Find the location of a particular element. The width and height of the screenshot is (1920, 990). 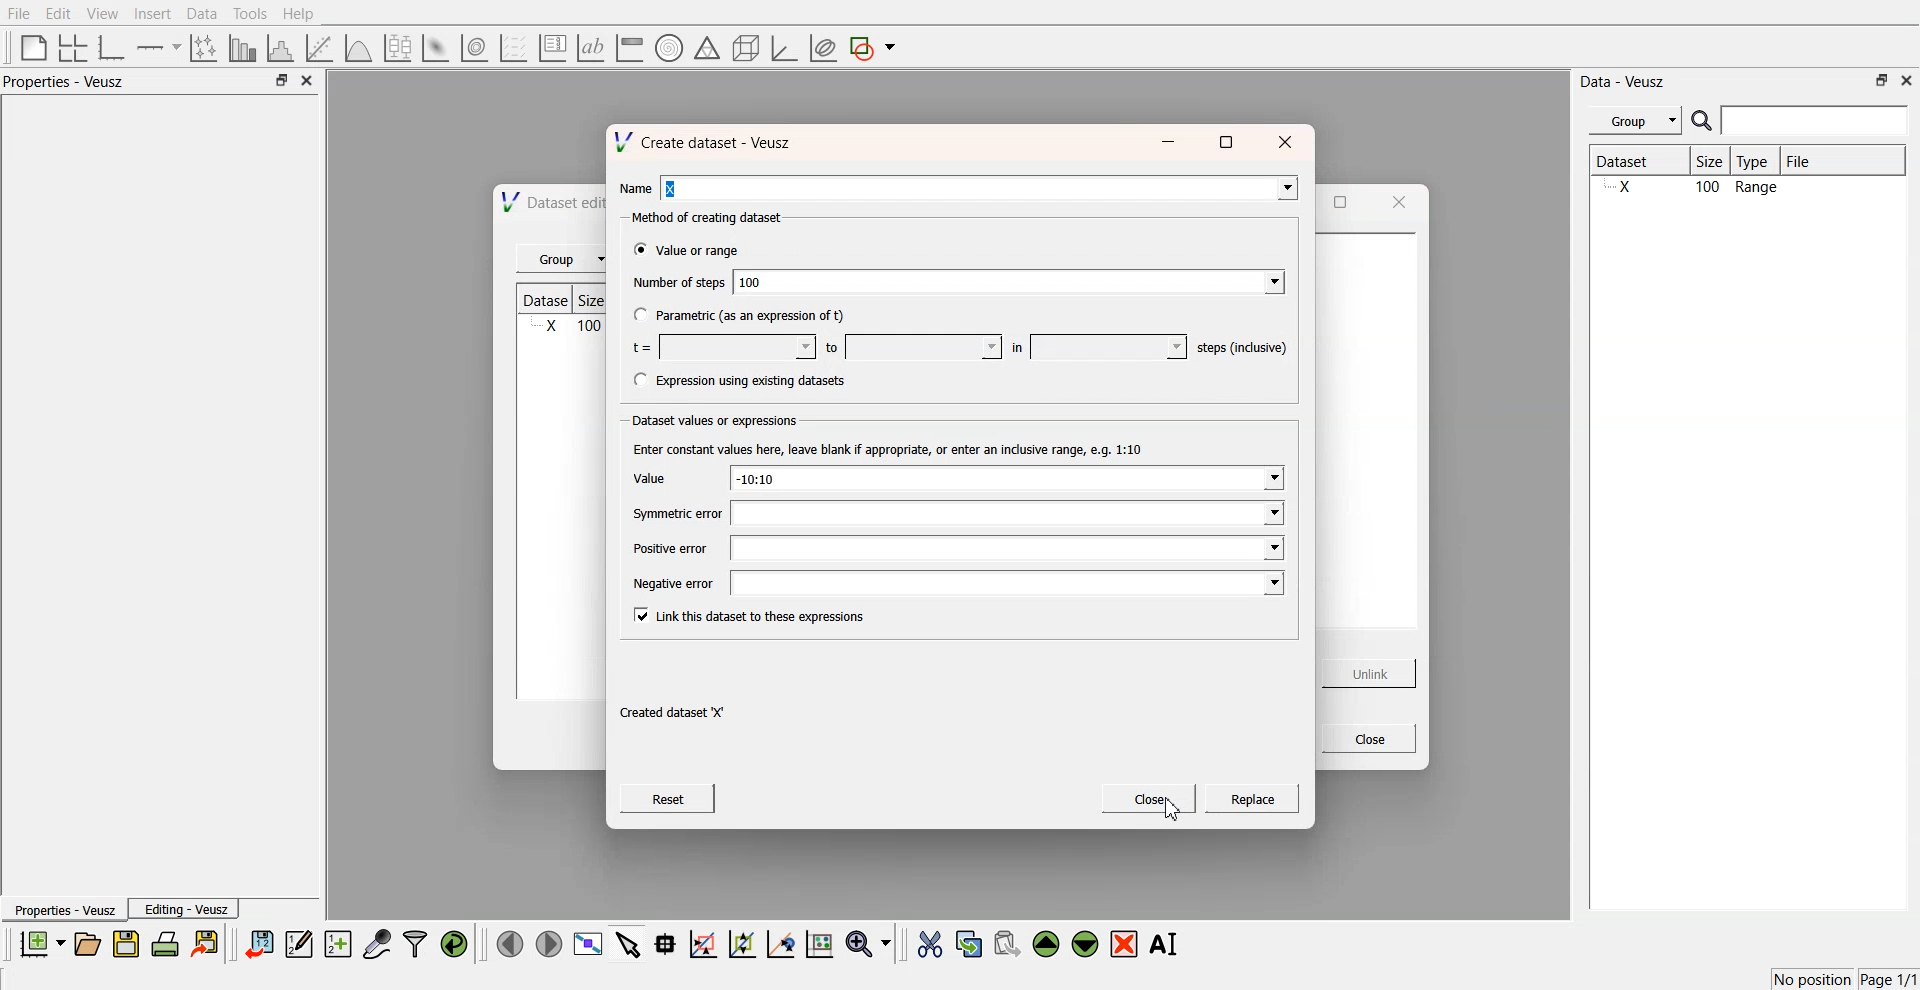

view plot full screen is located at coordinates (587, 944).